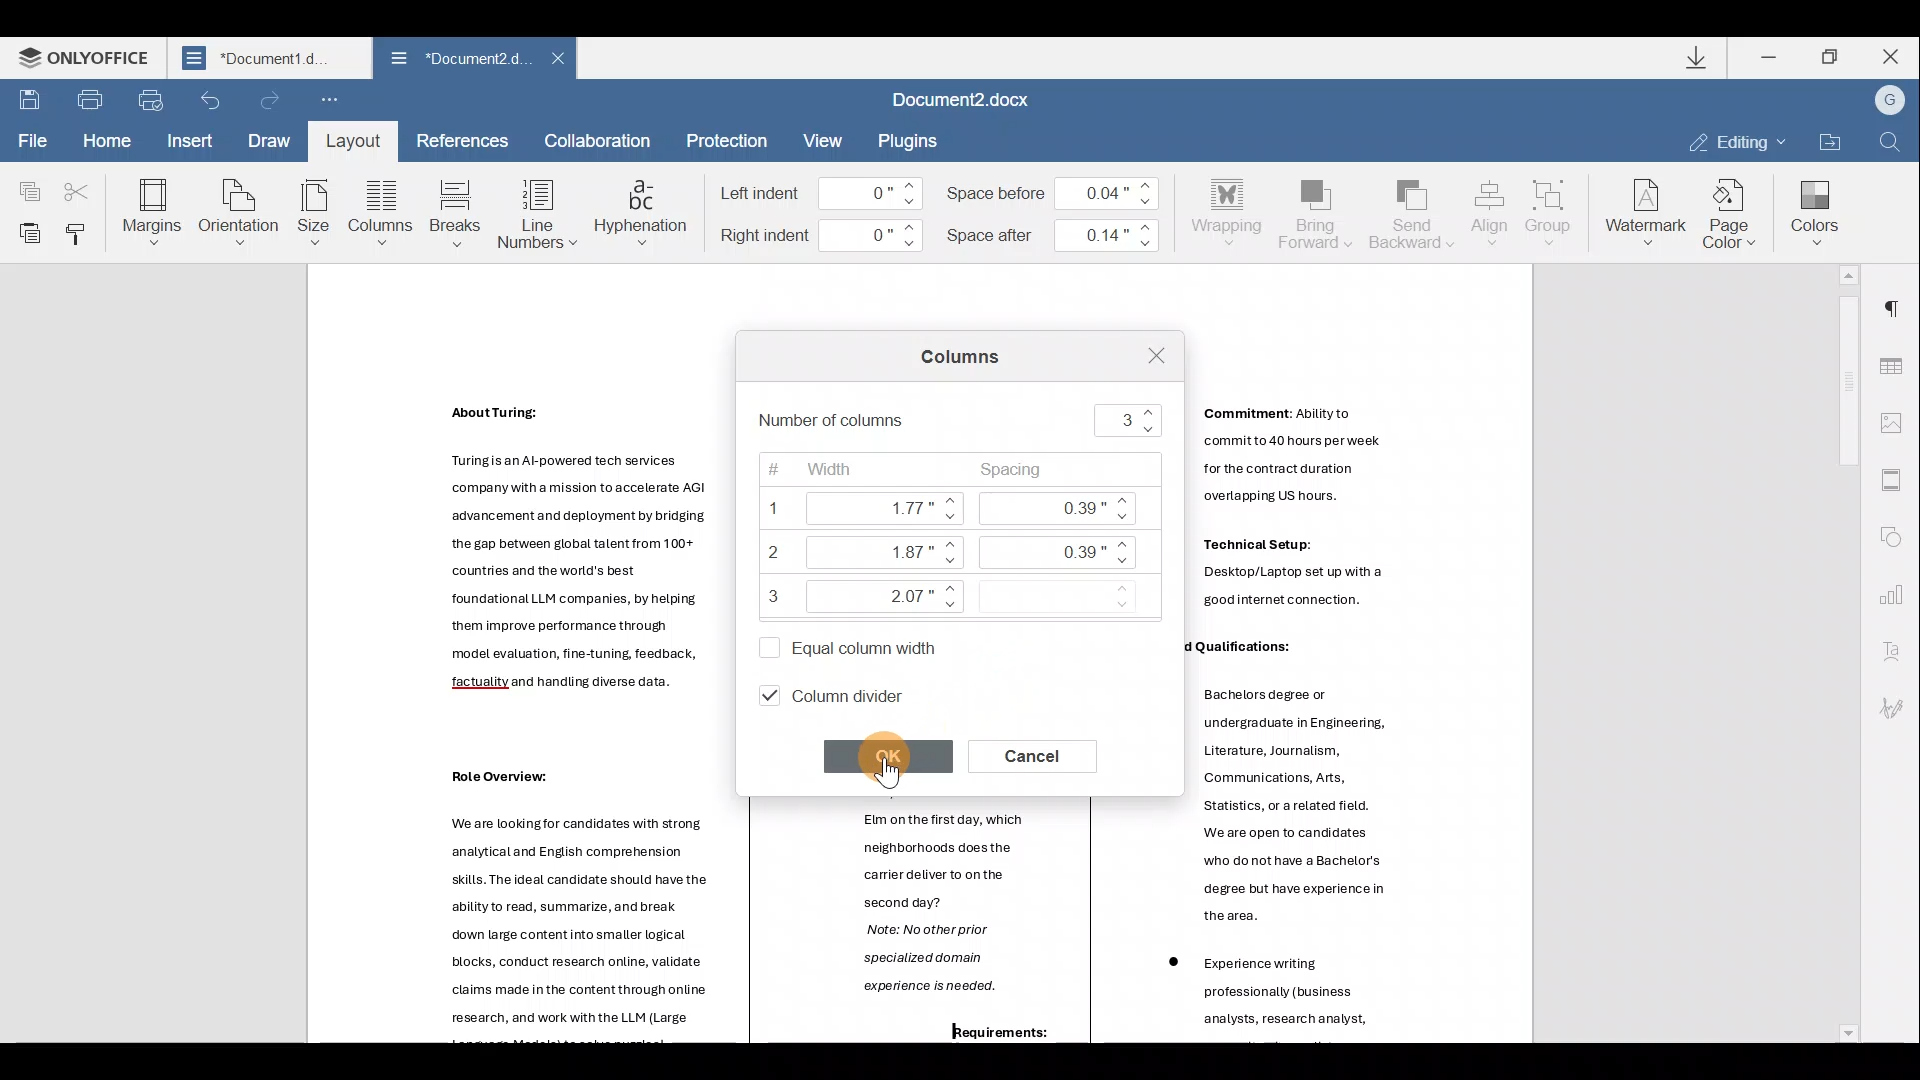 The image size is (1920, 1080). I want to click on Document2.d, so click(458, 63).